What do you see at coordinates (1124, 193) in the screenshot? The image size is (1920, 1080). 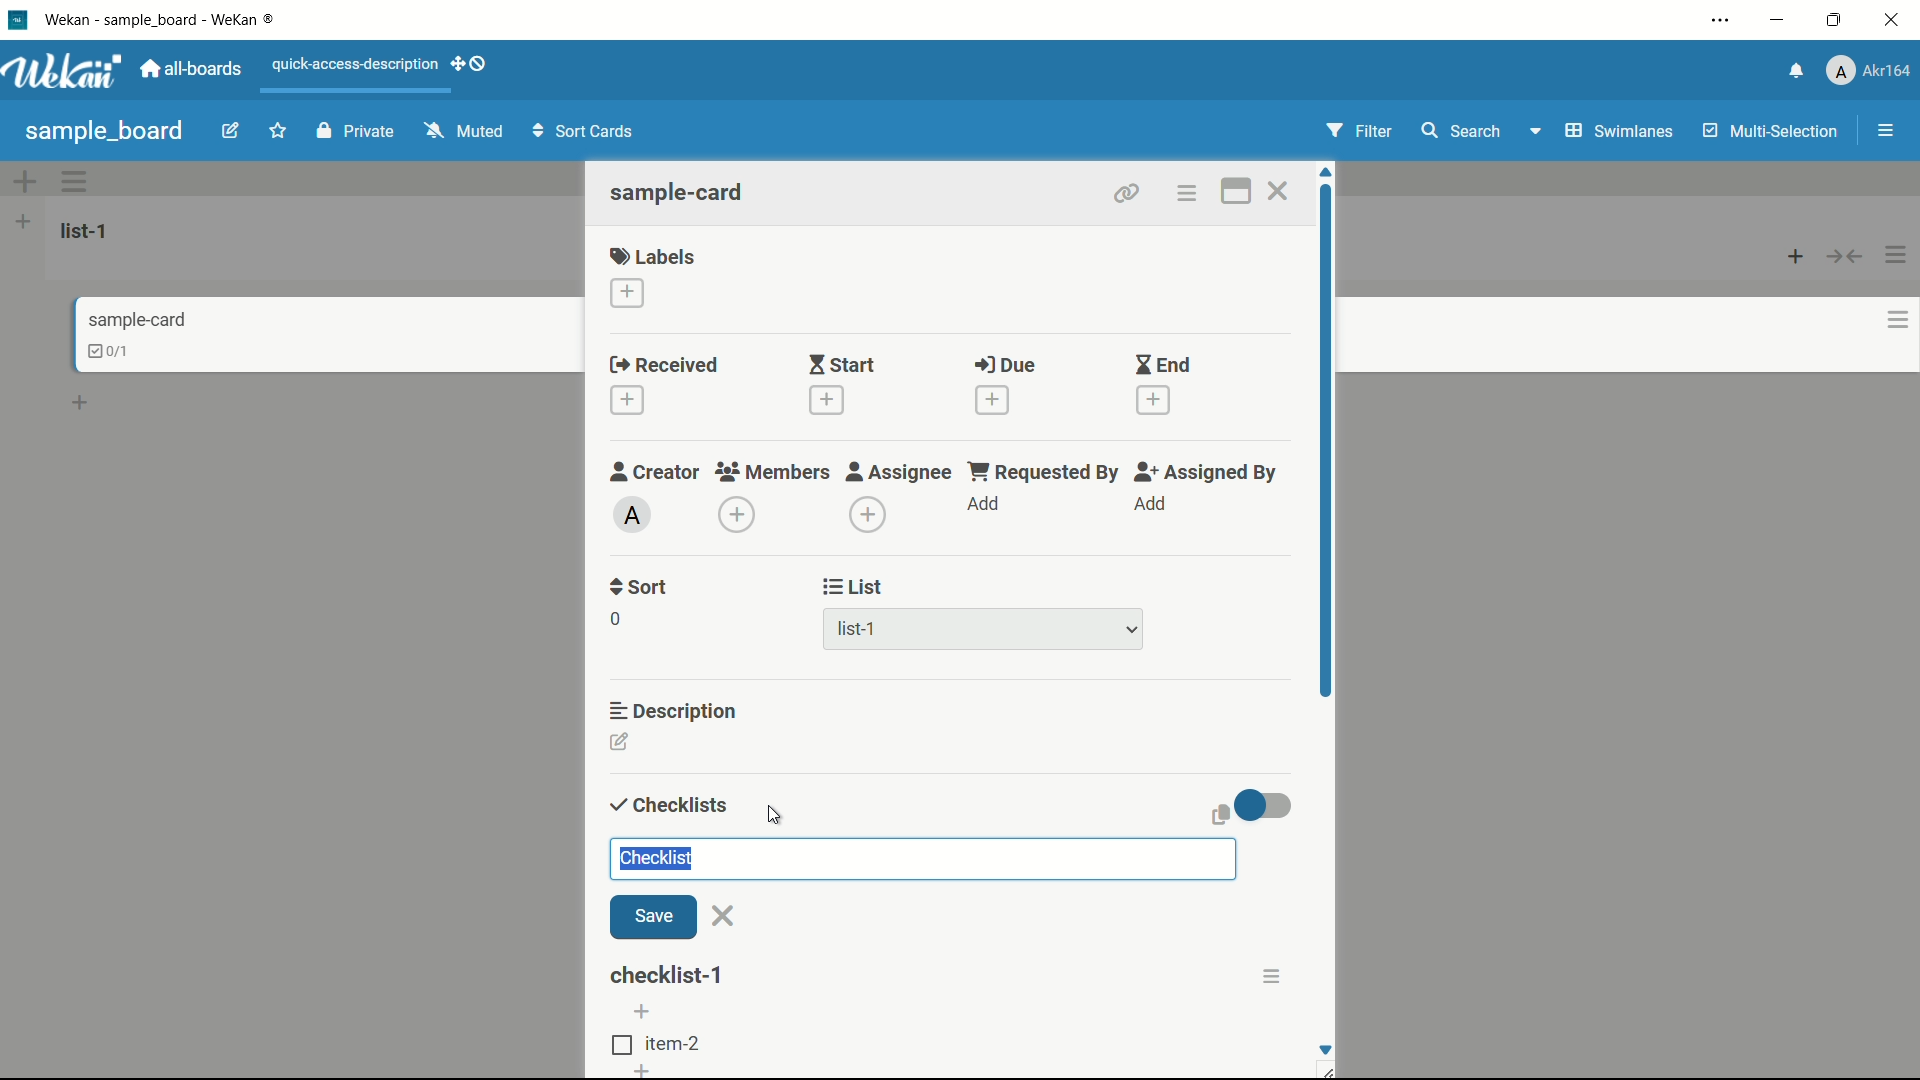 I see `copy link to clipboard` at bounding box center [1124, 193].